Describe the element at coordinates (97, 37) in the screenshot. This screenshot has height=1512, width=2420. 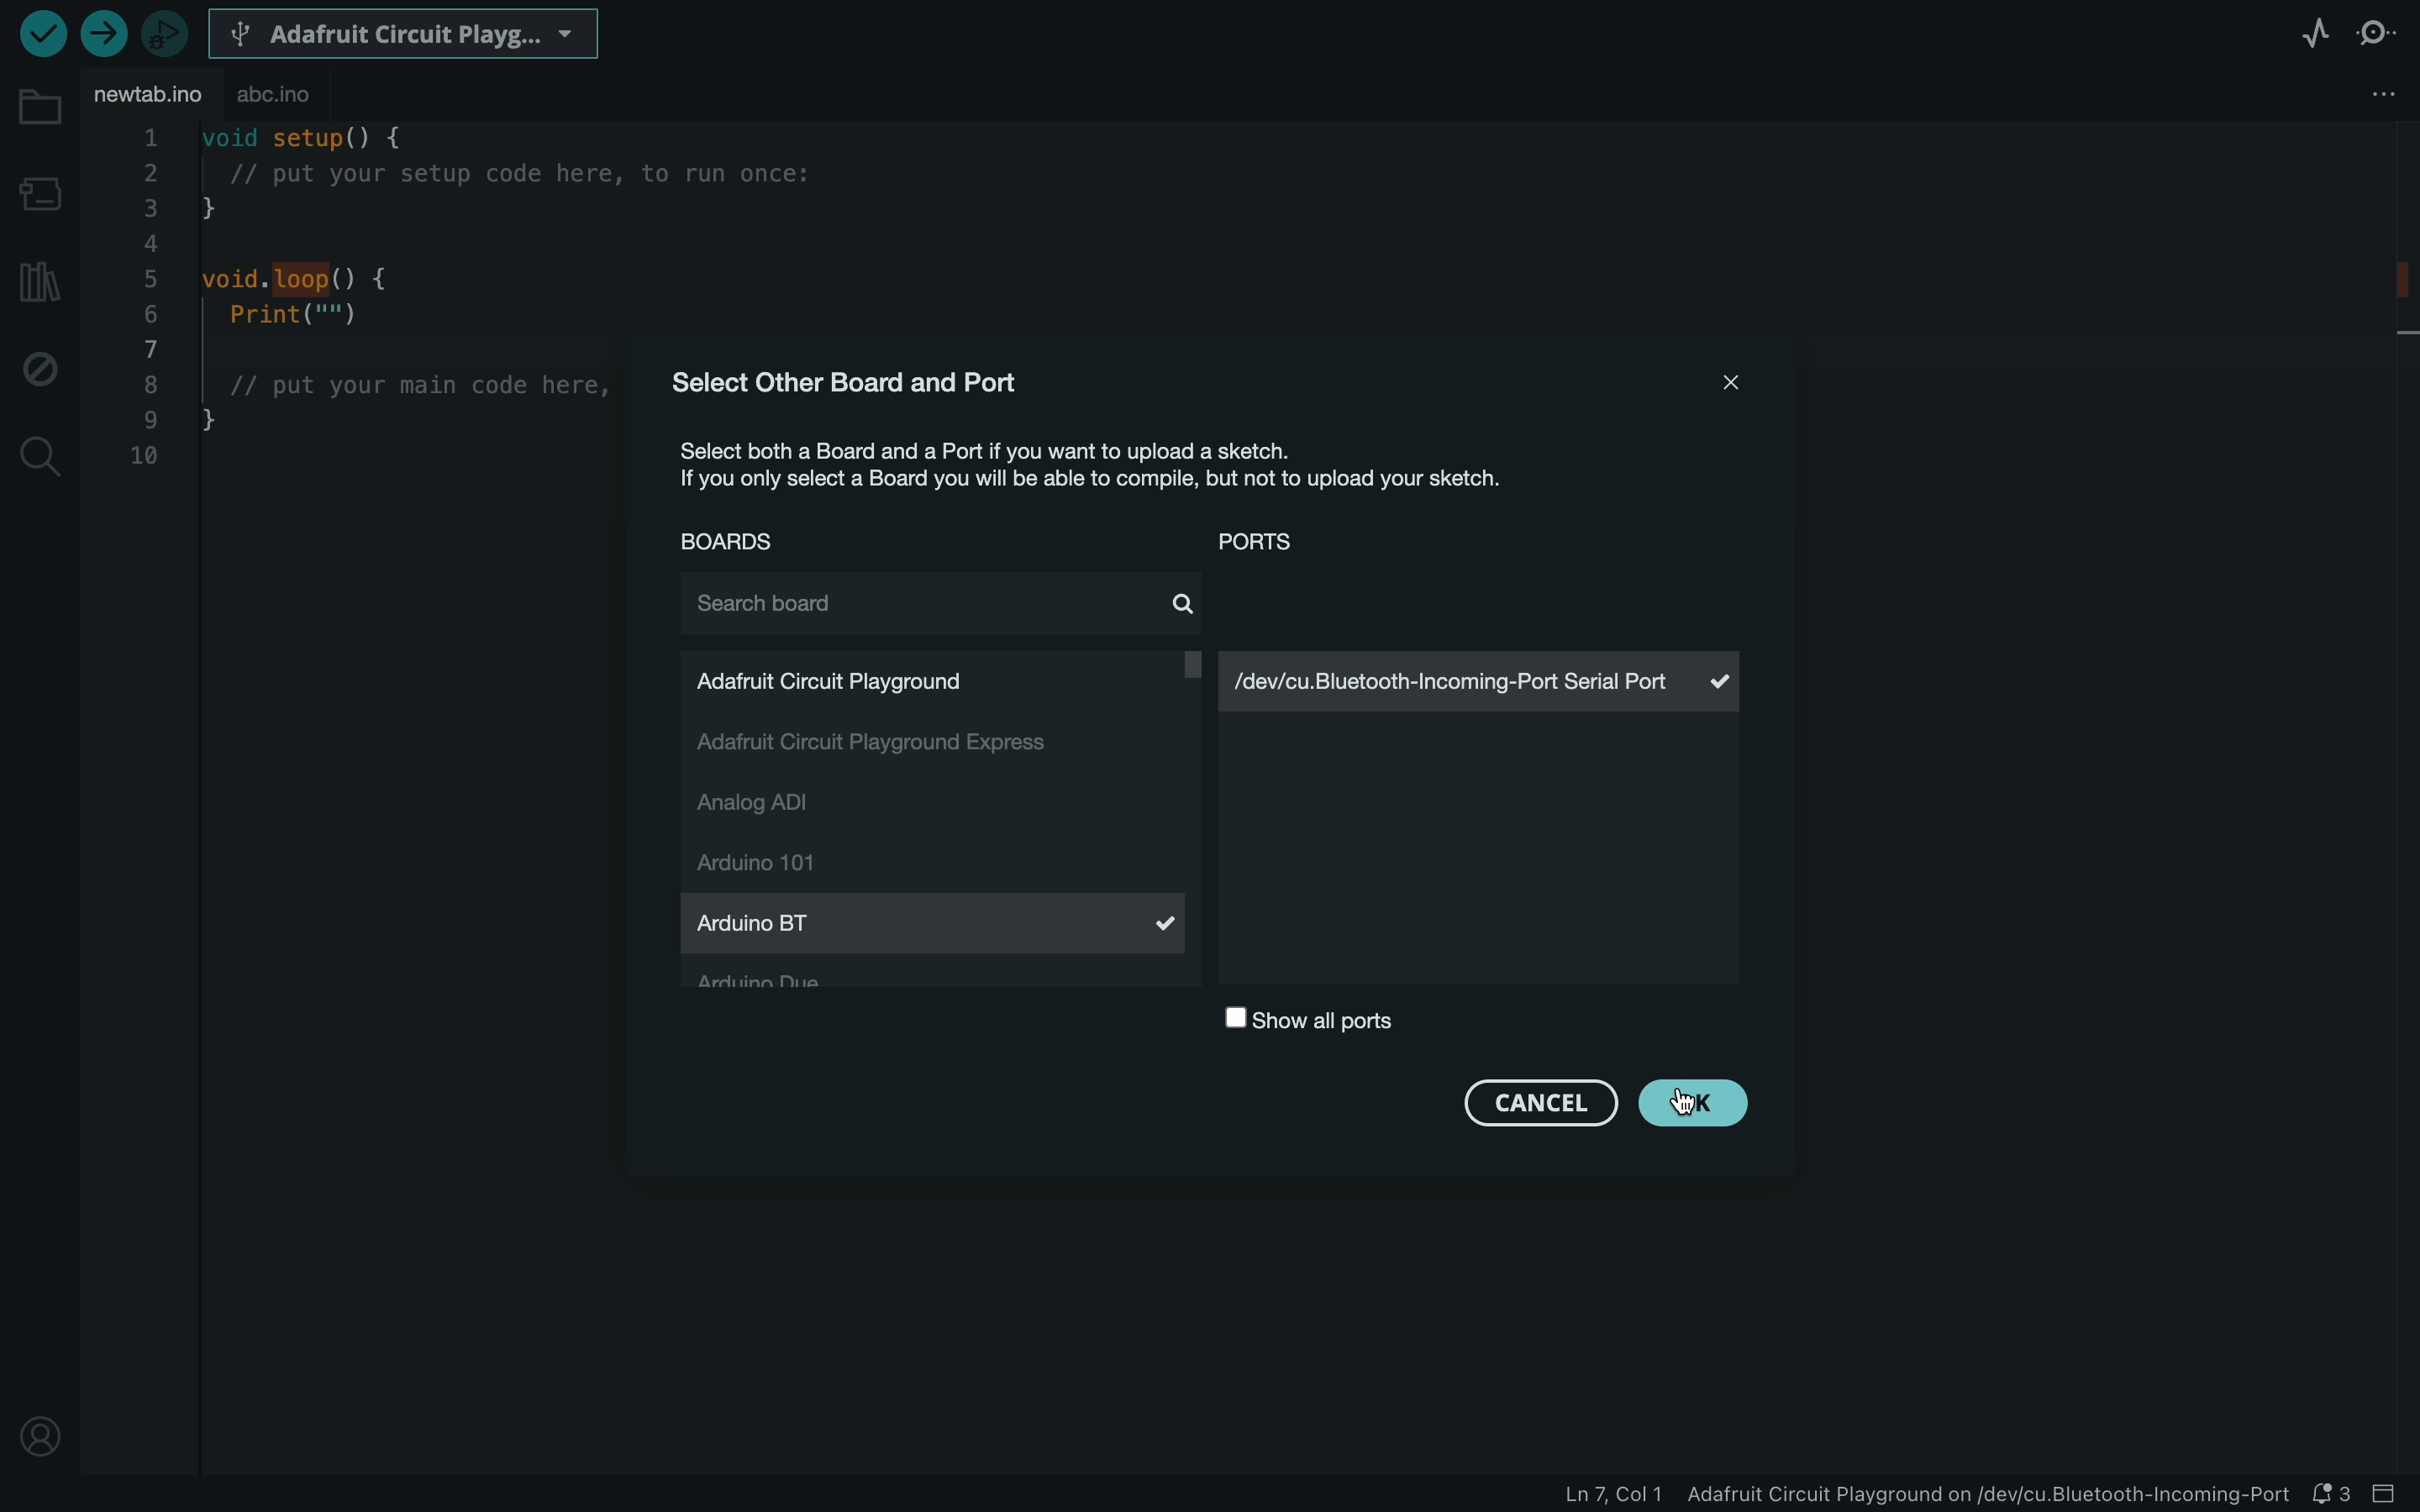
I see `upload` at that location.